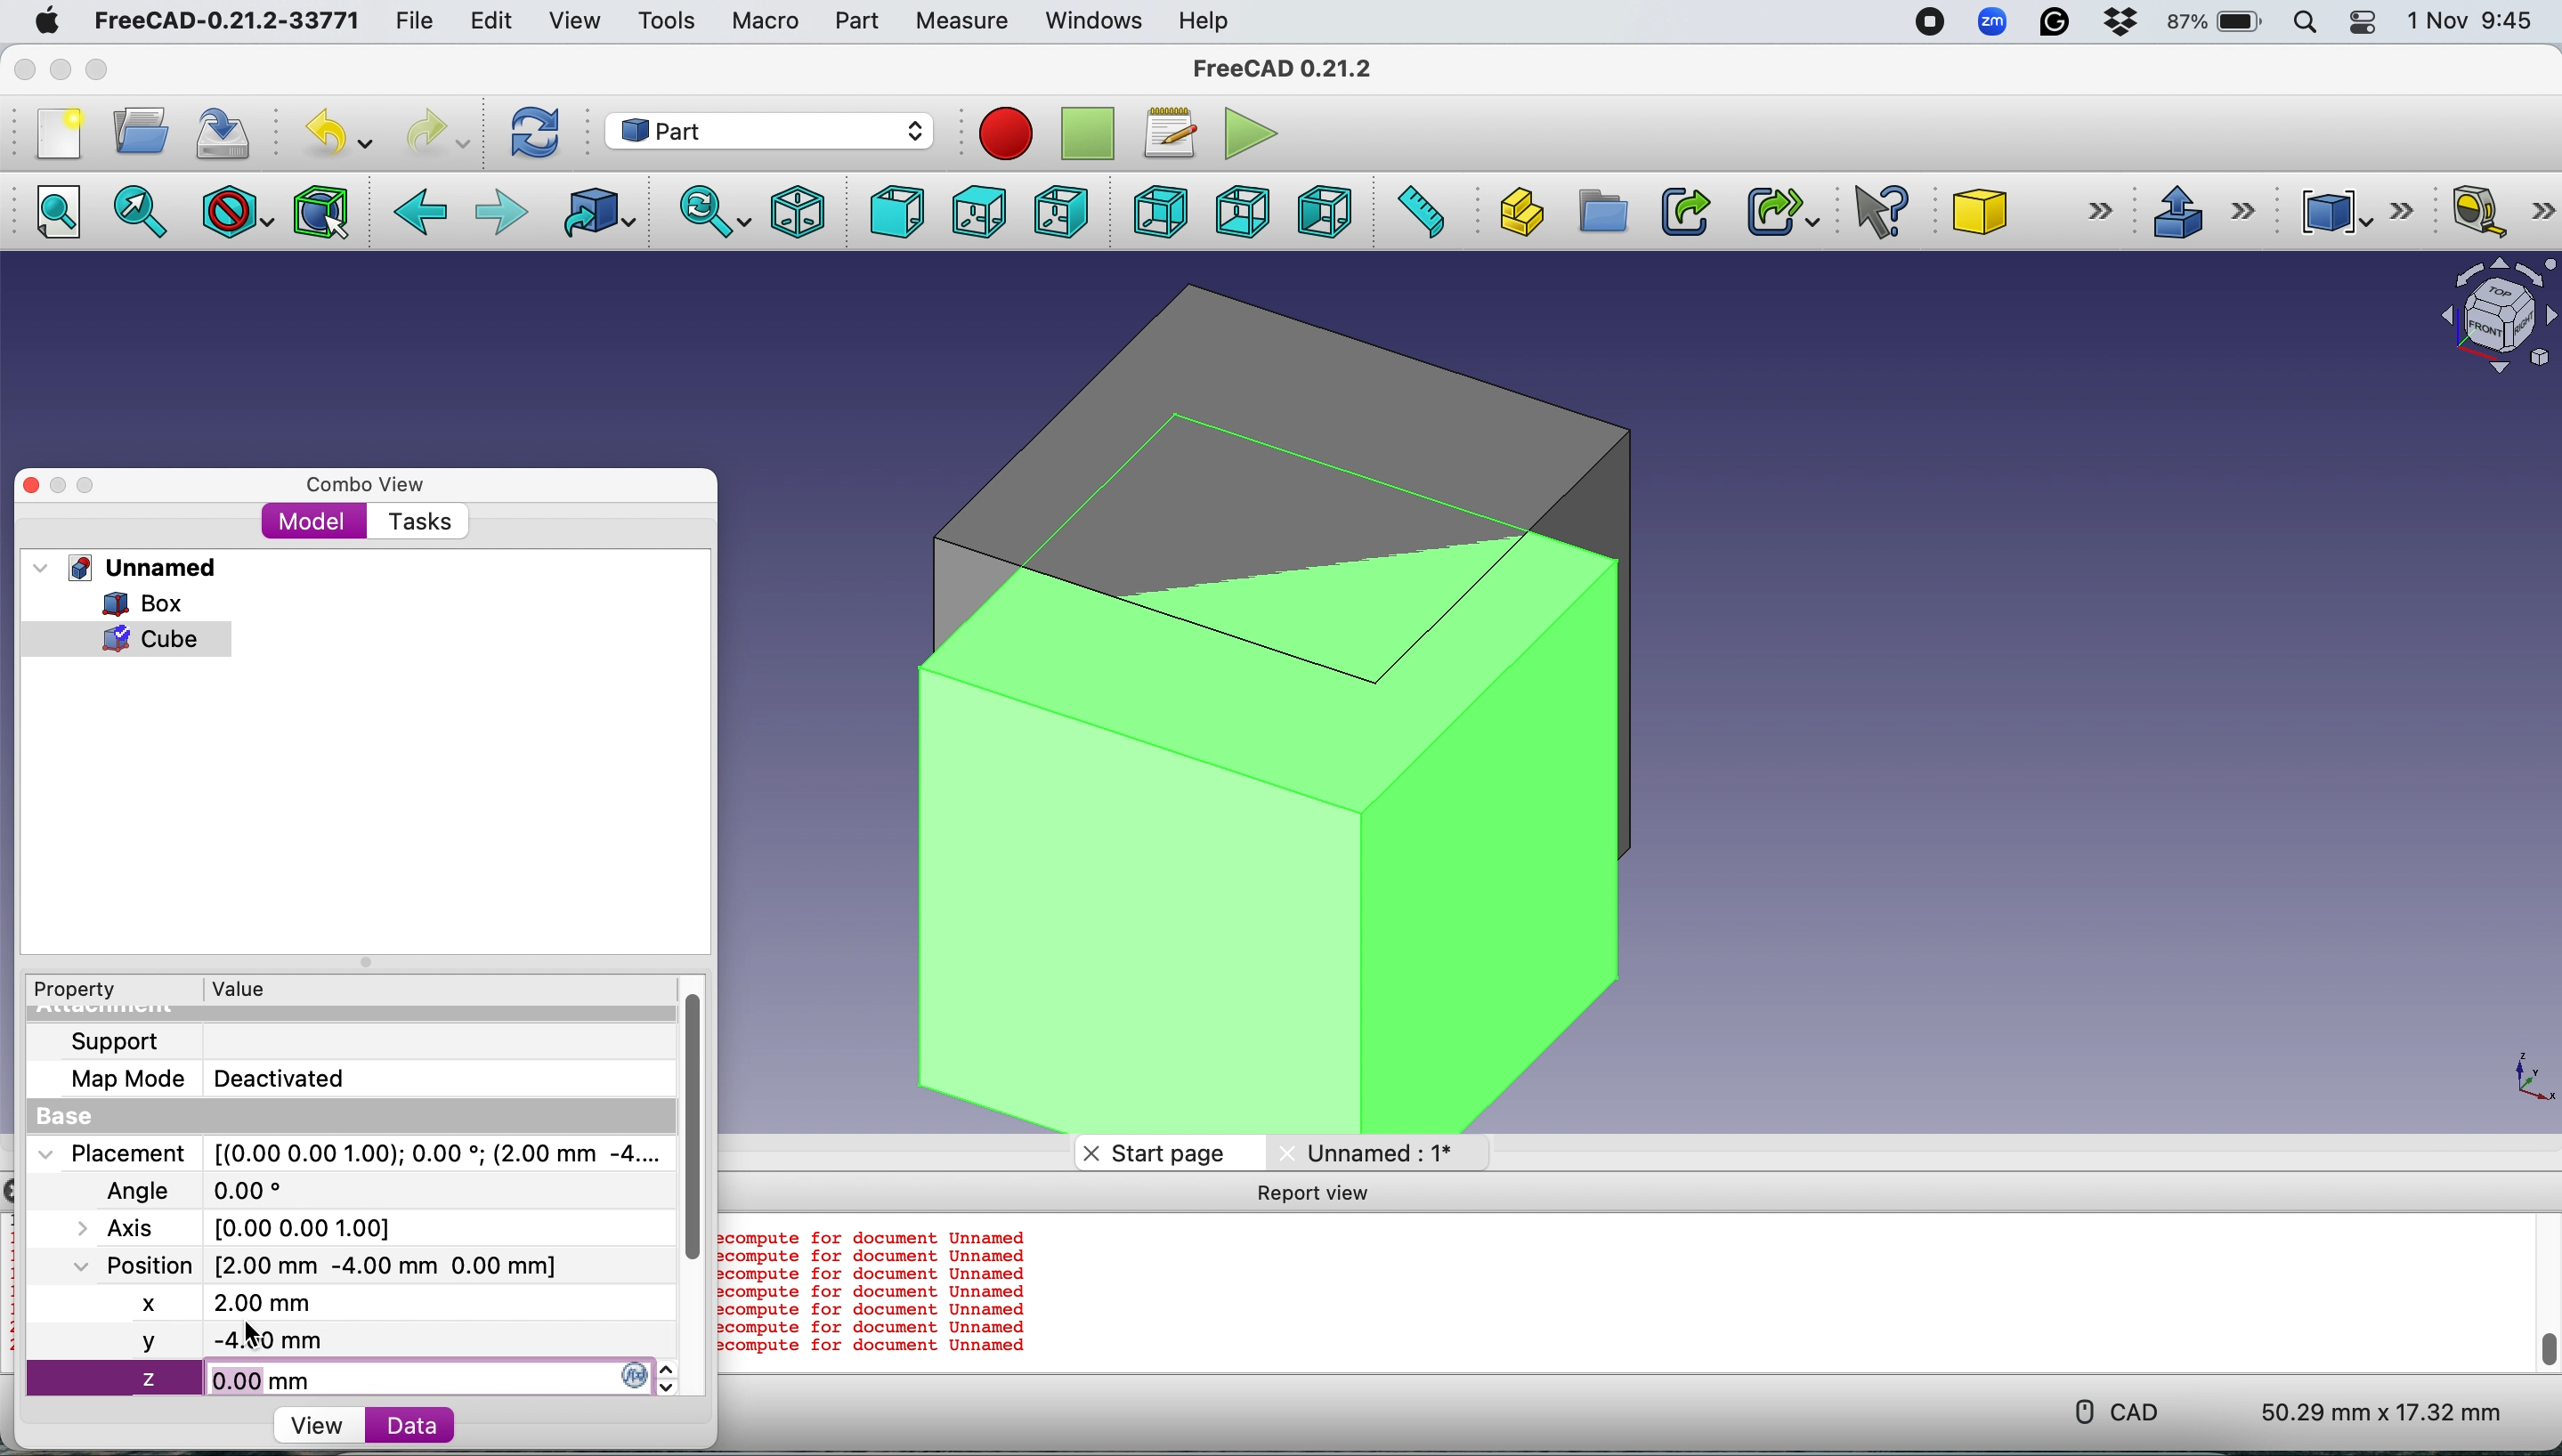 The image size is (2562, 1456). What do you see at coordinates (60, 69) in the screenshot?
I see `minimise` at bounding box center [60, 69].